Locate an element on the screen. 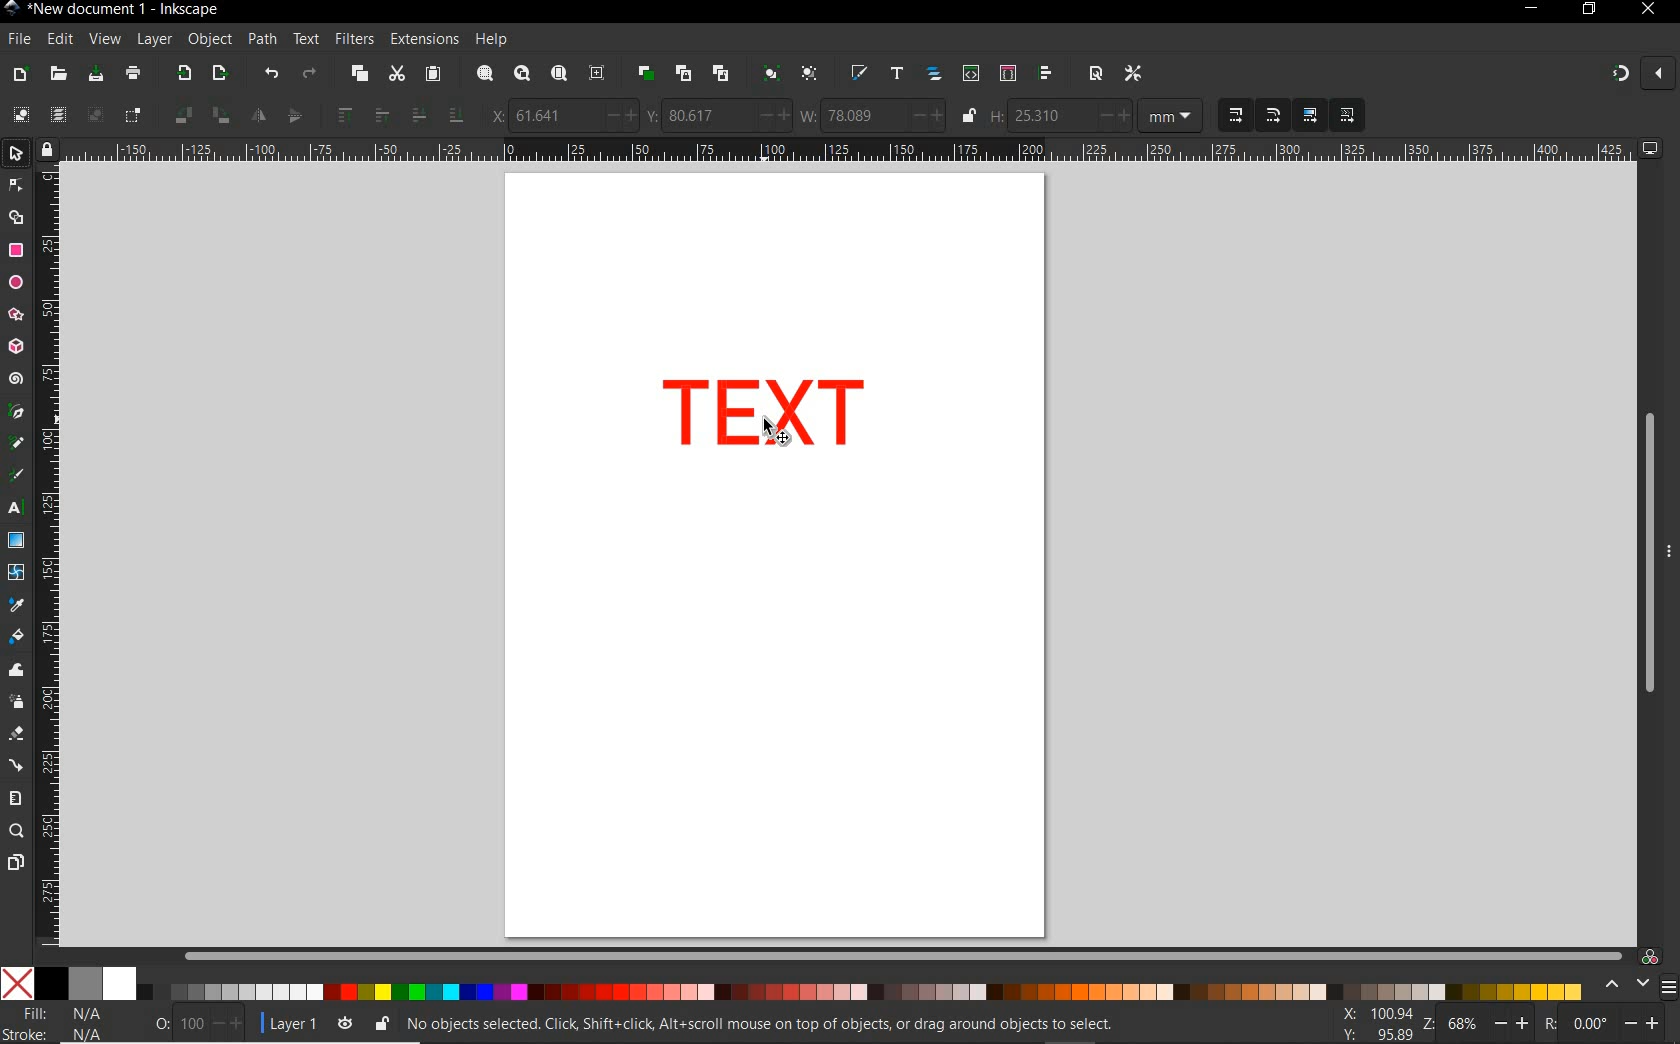 The height and width of the screenshot is (1044, 1680). deselect is located at coordinates (93, 116).